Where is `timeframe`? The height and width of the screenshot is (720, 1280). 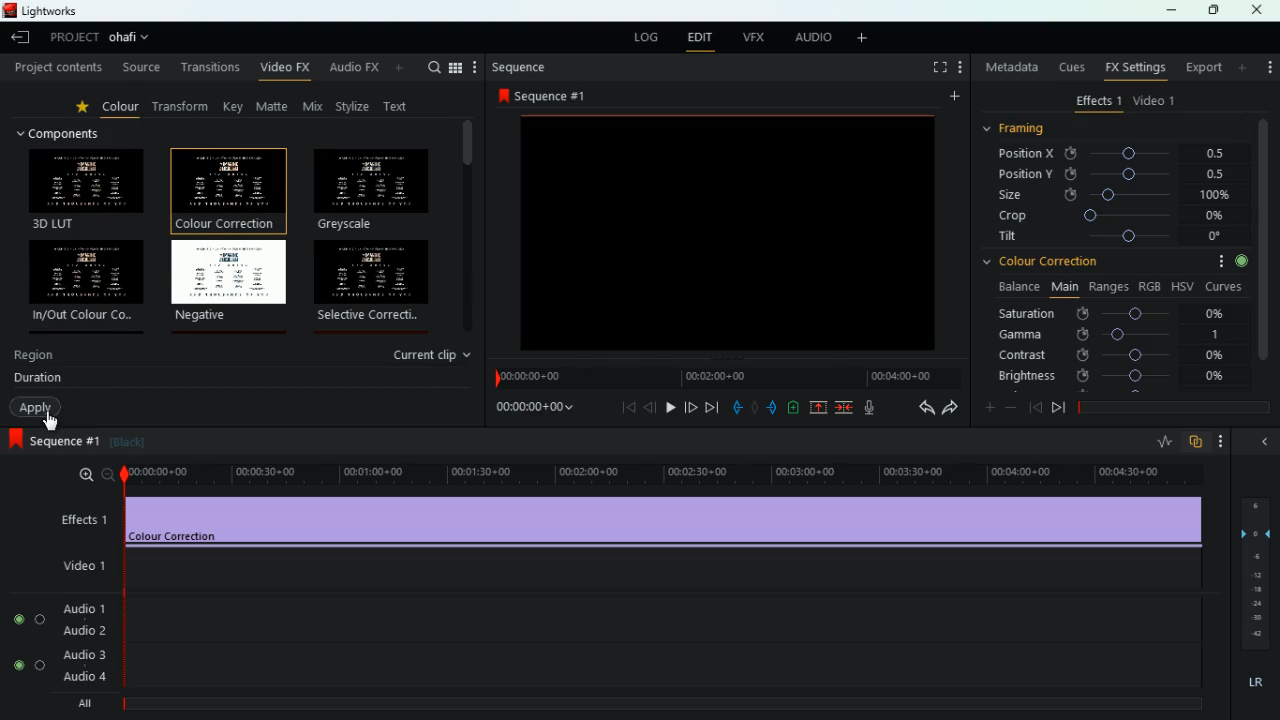
timeframe is located at coordinates (1173, 407).